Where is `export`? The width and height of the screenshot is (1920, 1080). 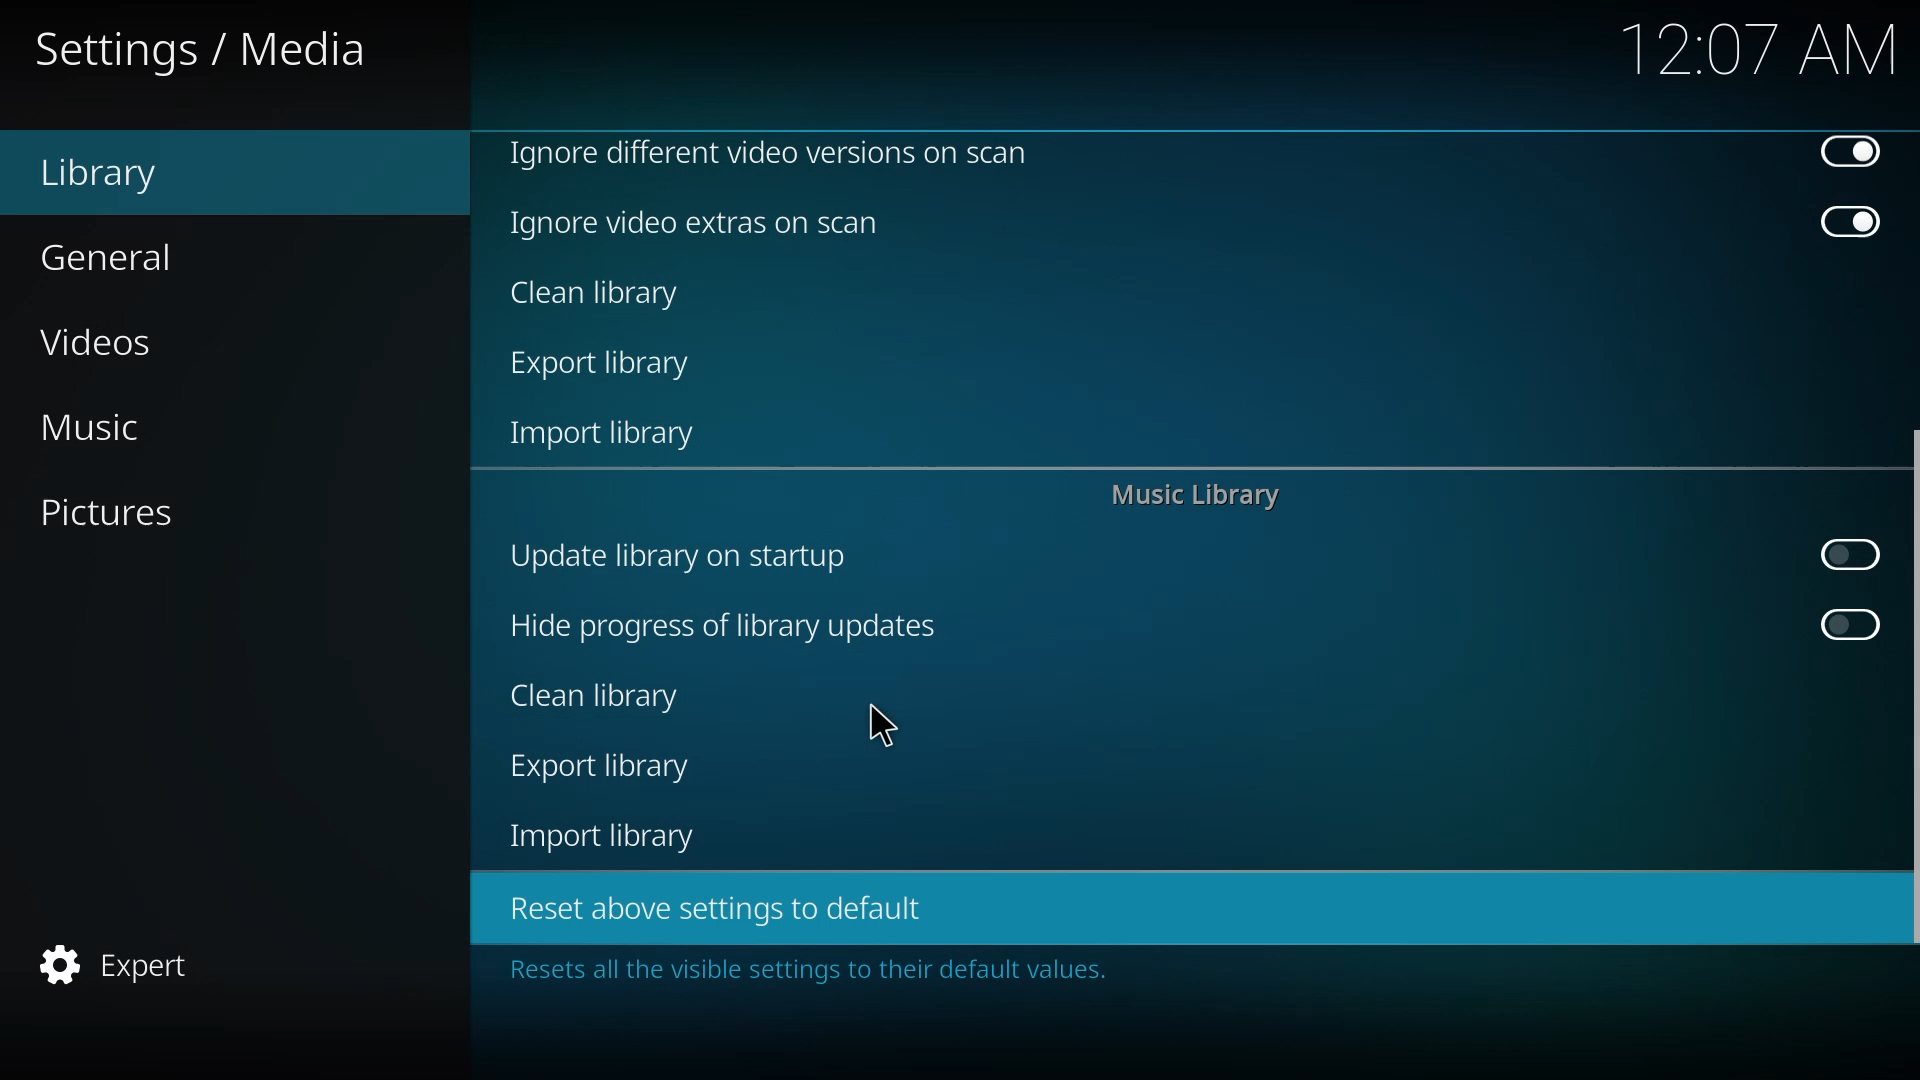
export is located at coordinates (600, 767).